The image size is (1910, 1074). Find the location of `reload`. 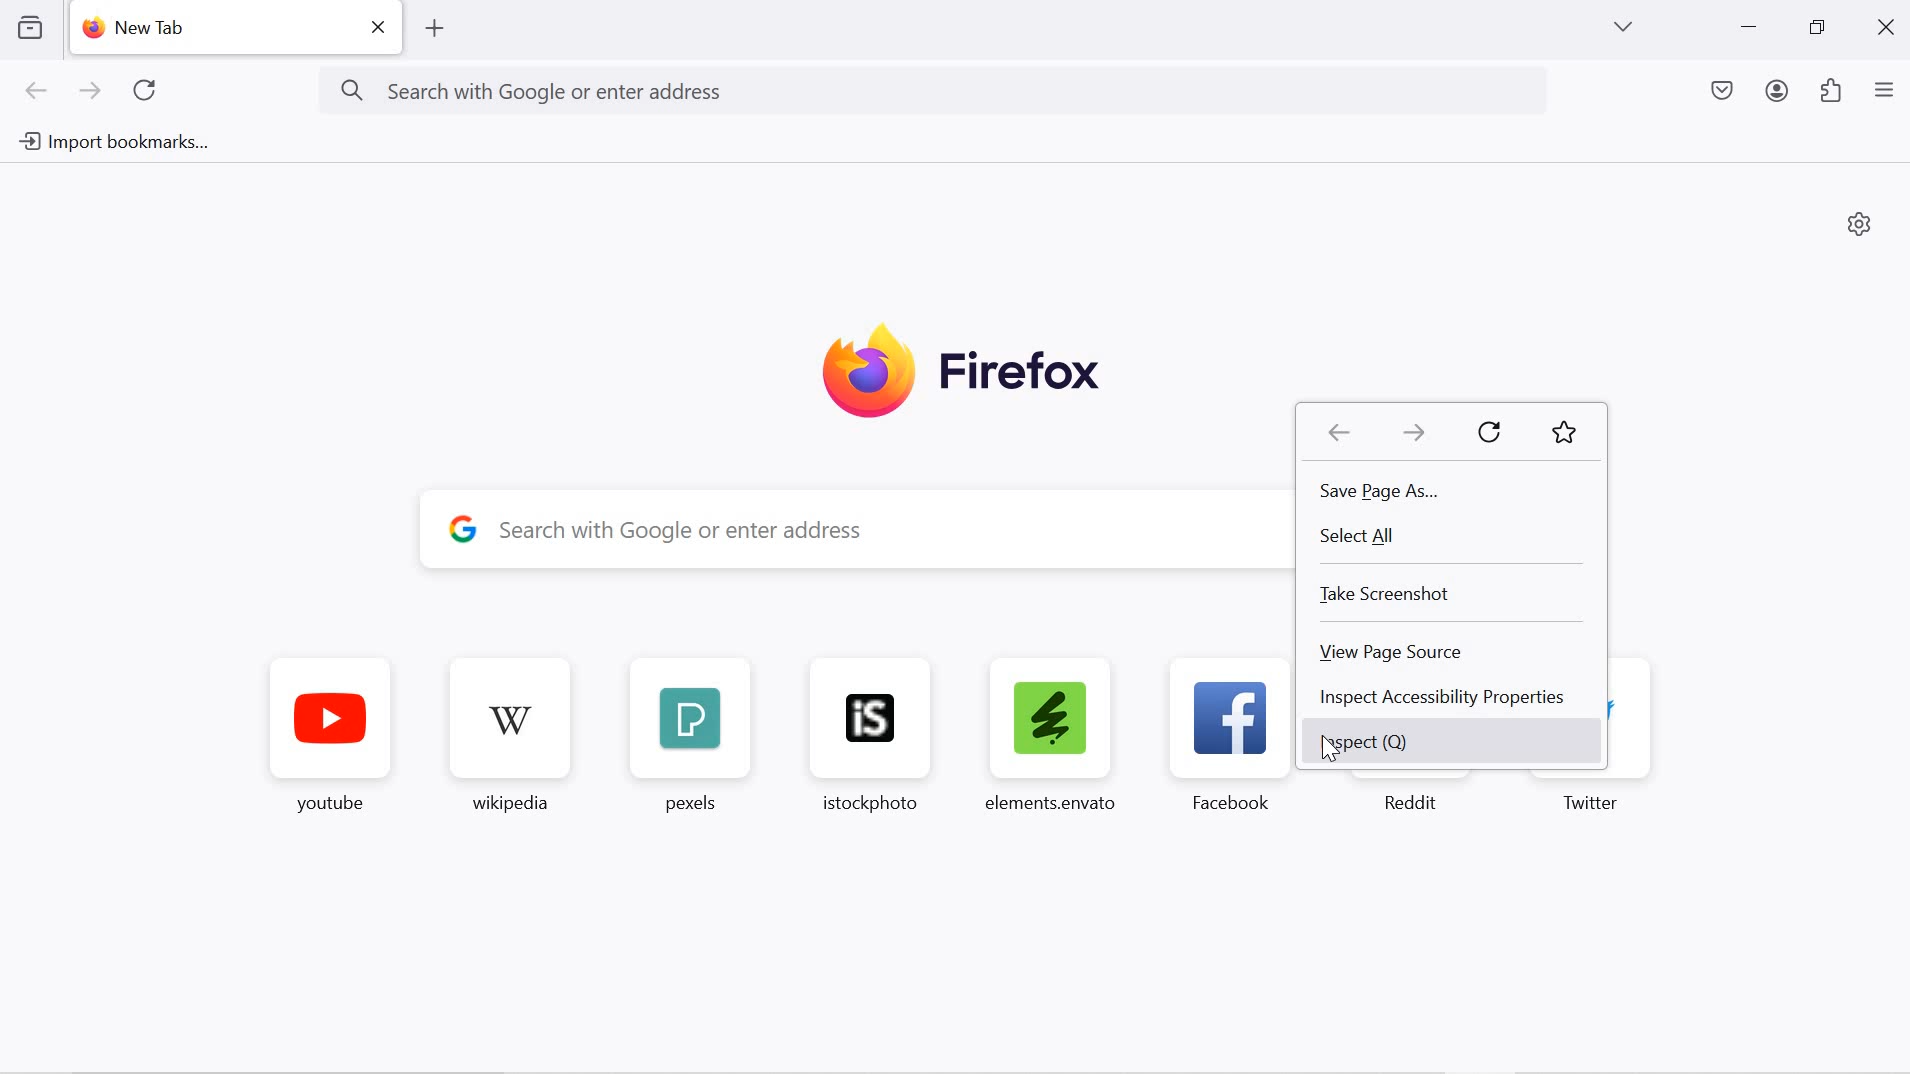

reload is located at coordinates (1495, 432).